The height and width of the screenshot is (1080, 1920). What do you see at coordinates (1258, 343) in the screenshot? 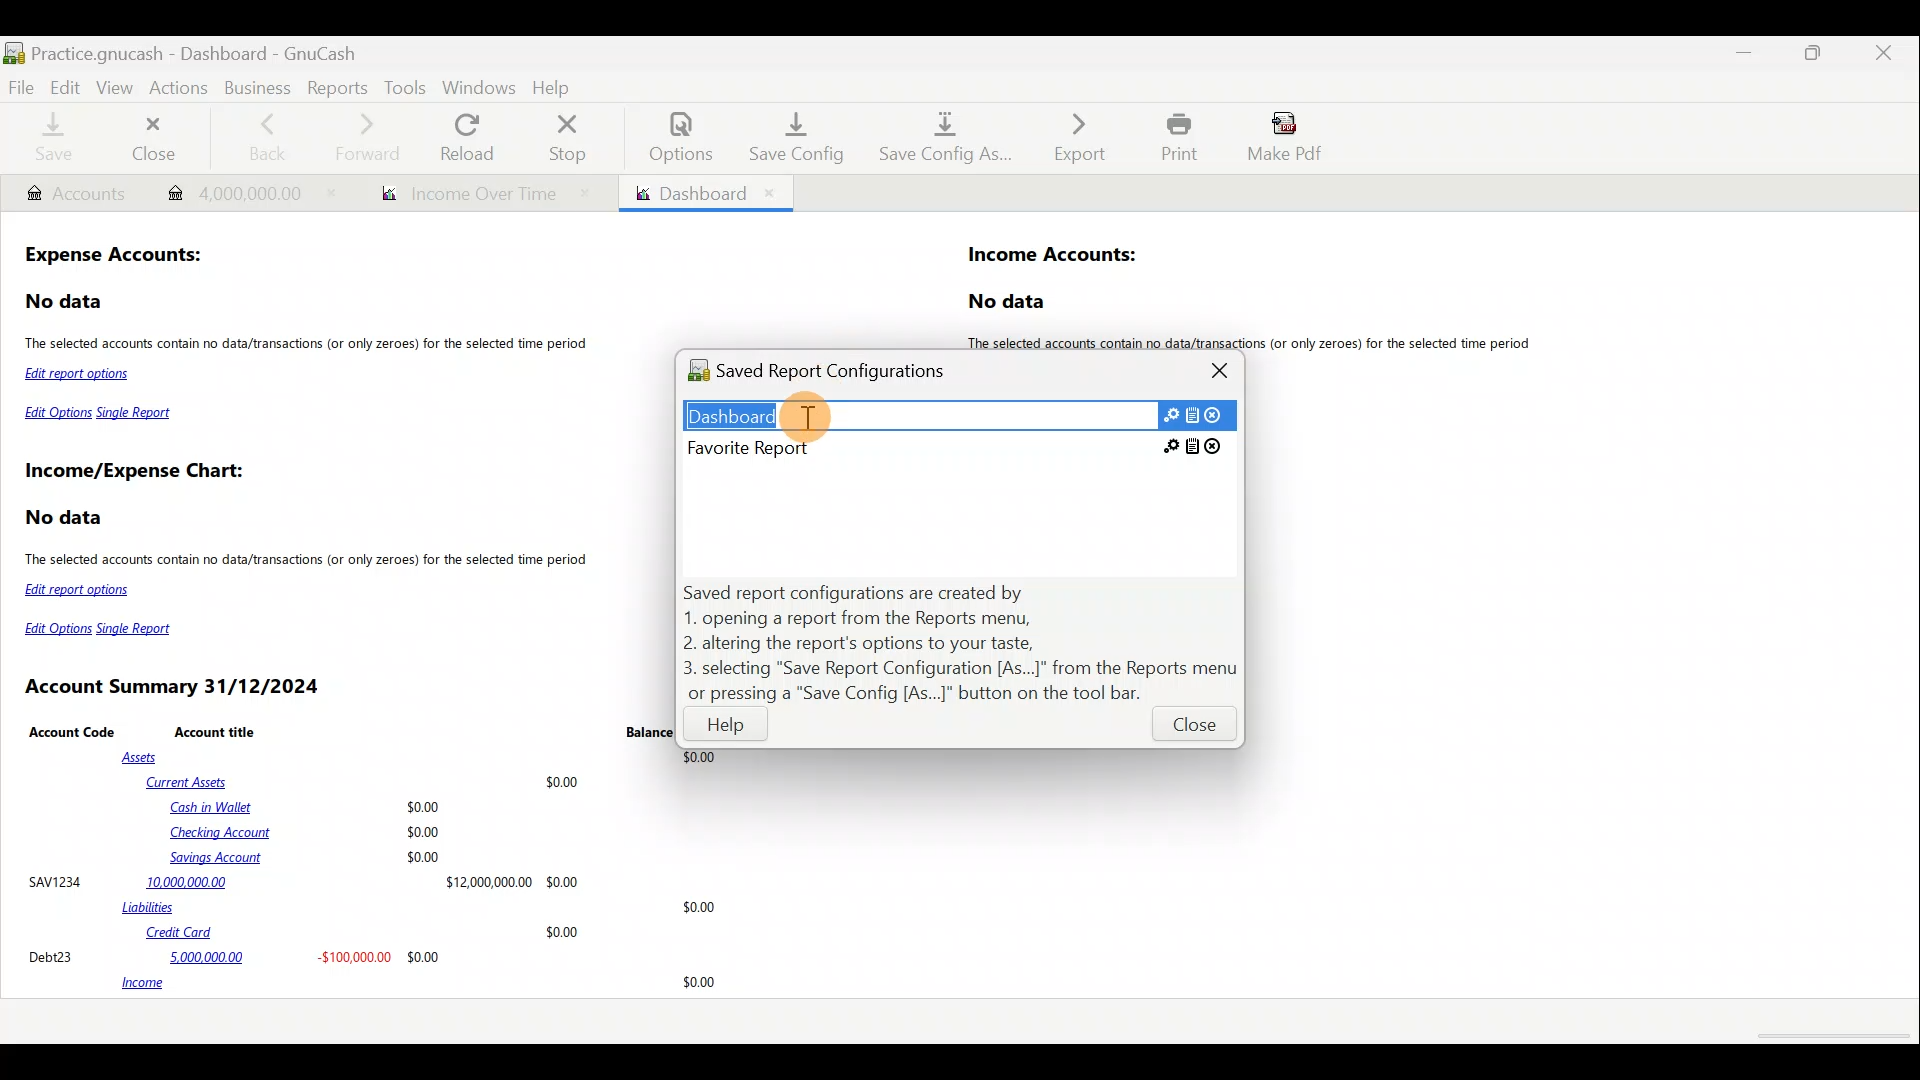
I see `The selected accounts contain no data/transactions (or only zeroes) for the selected time period` at bounding box center [1258, 343].